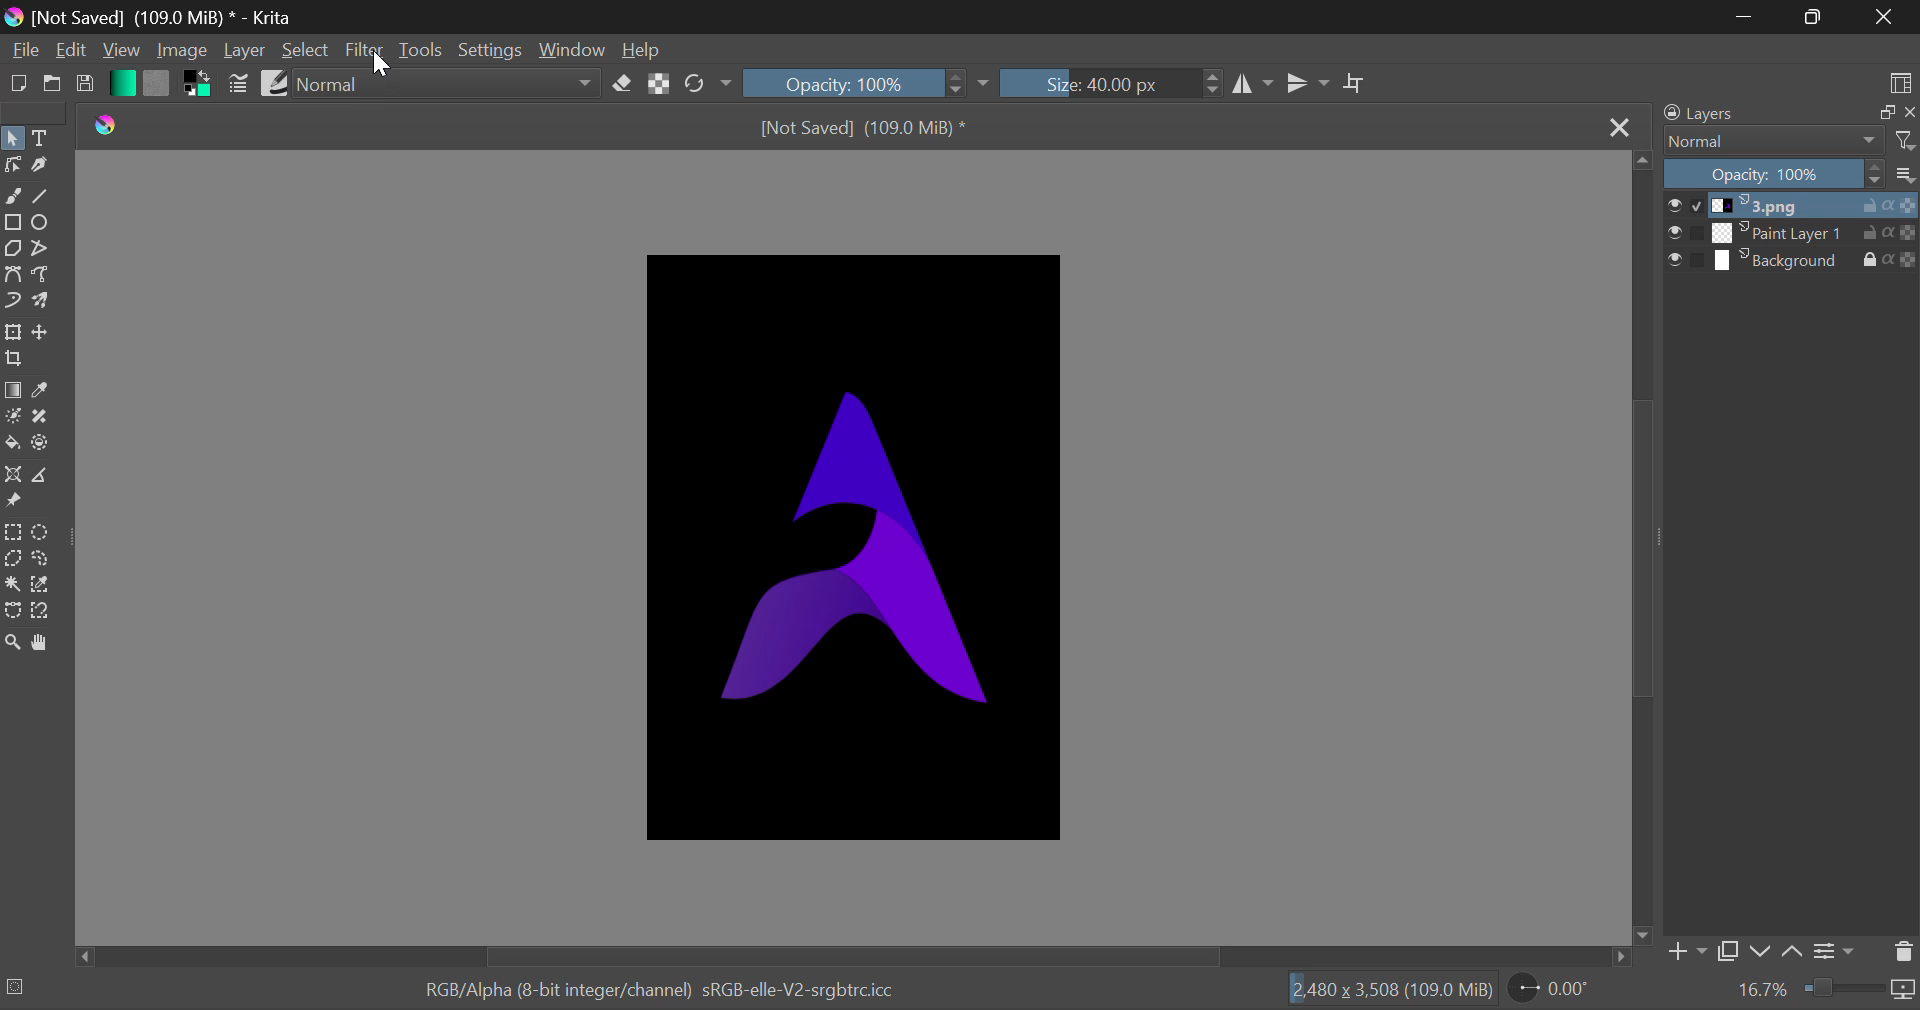  What do you see at coordinates (1788, 141) in the screenshot?
I see `Normal` at bounding box center [1788, 141].